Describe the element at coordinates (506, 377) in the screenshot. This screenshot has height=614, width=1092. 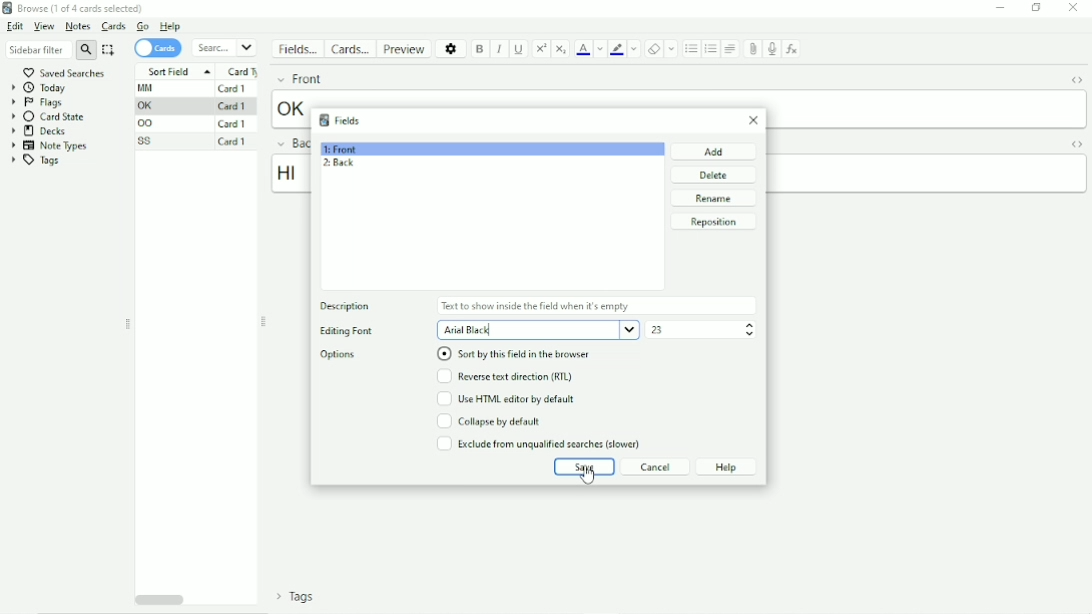
I see `Reverse text direction (RTL)` at that location.